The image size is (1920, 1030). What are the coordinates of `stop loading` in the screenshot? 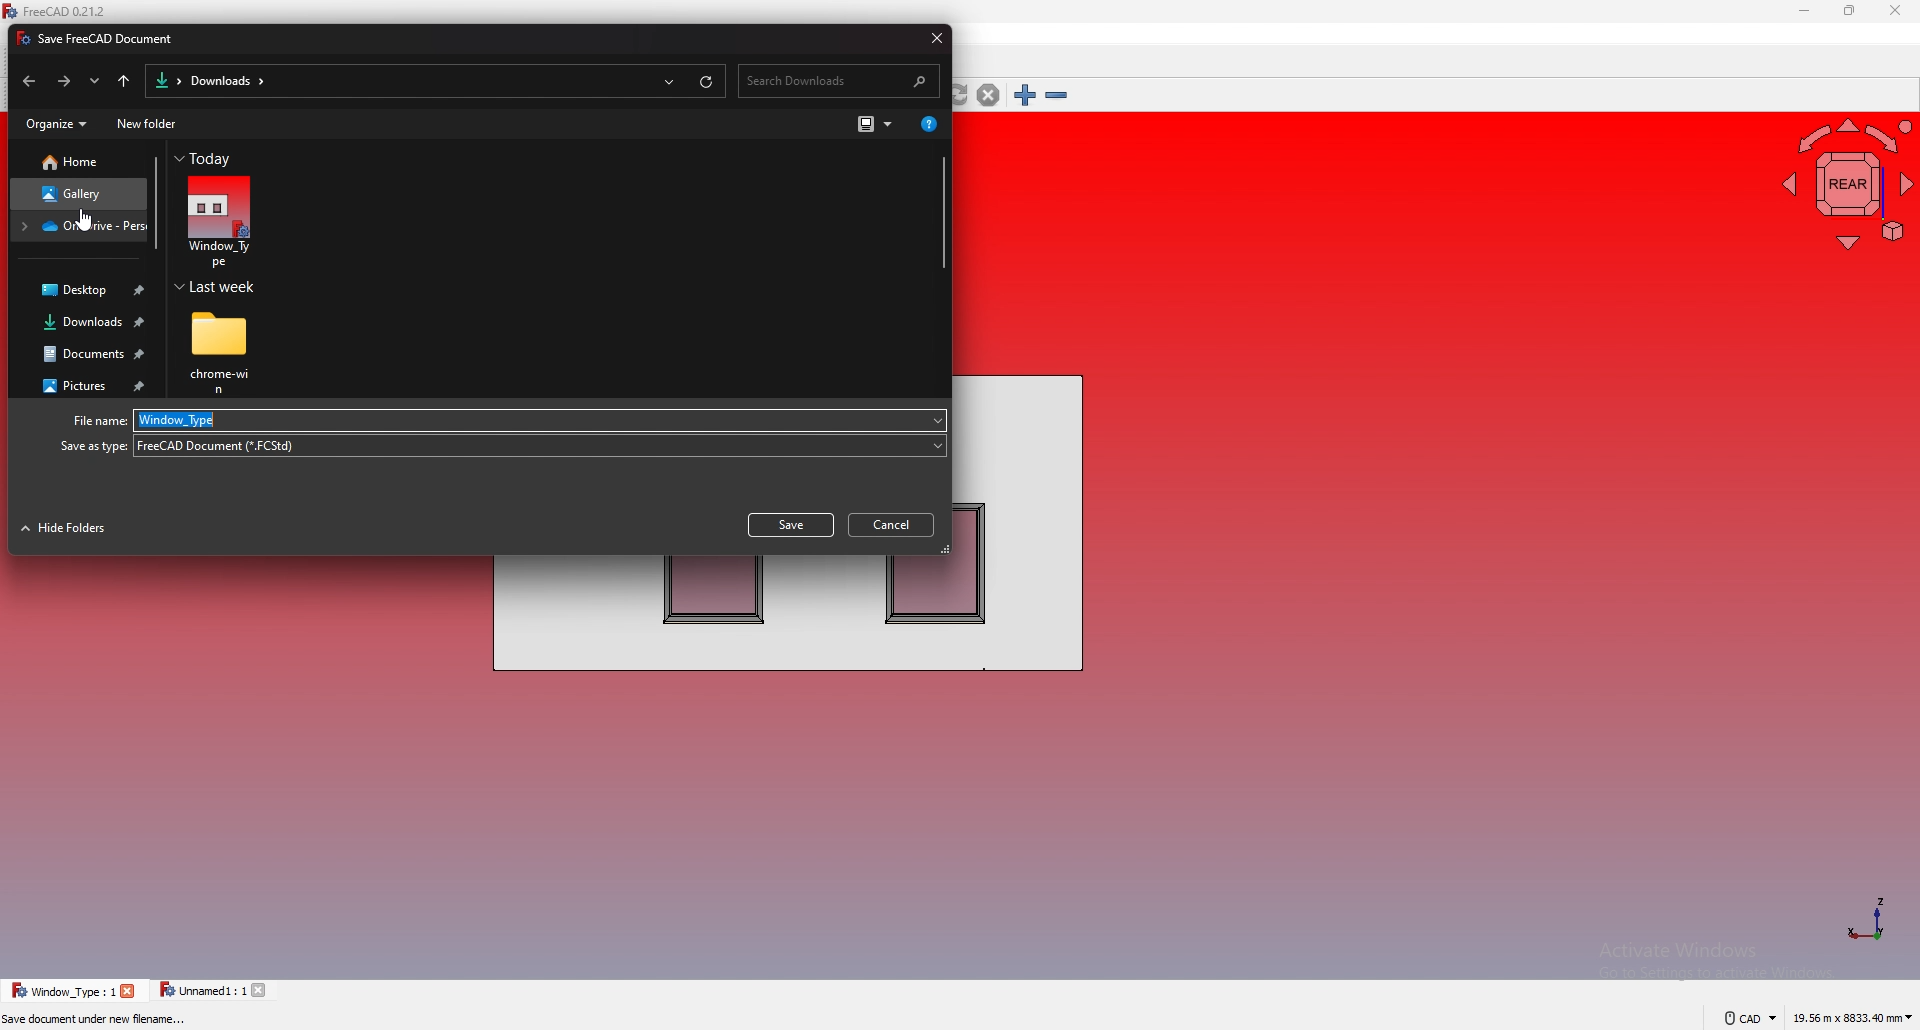 It's located at (988, 95).